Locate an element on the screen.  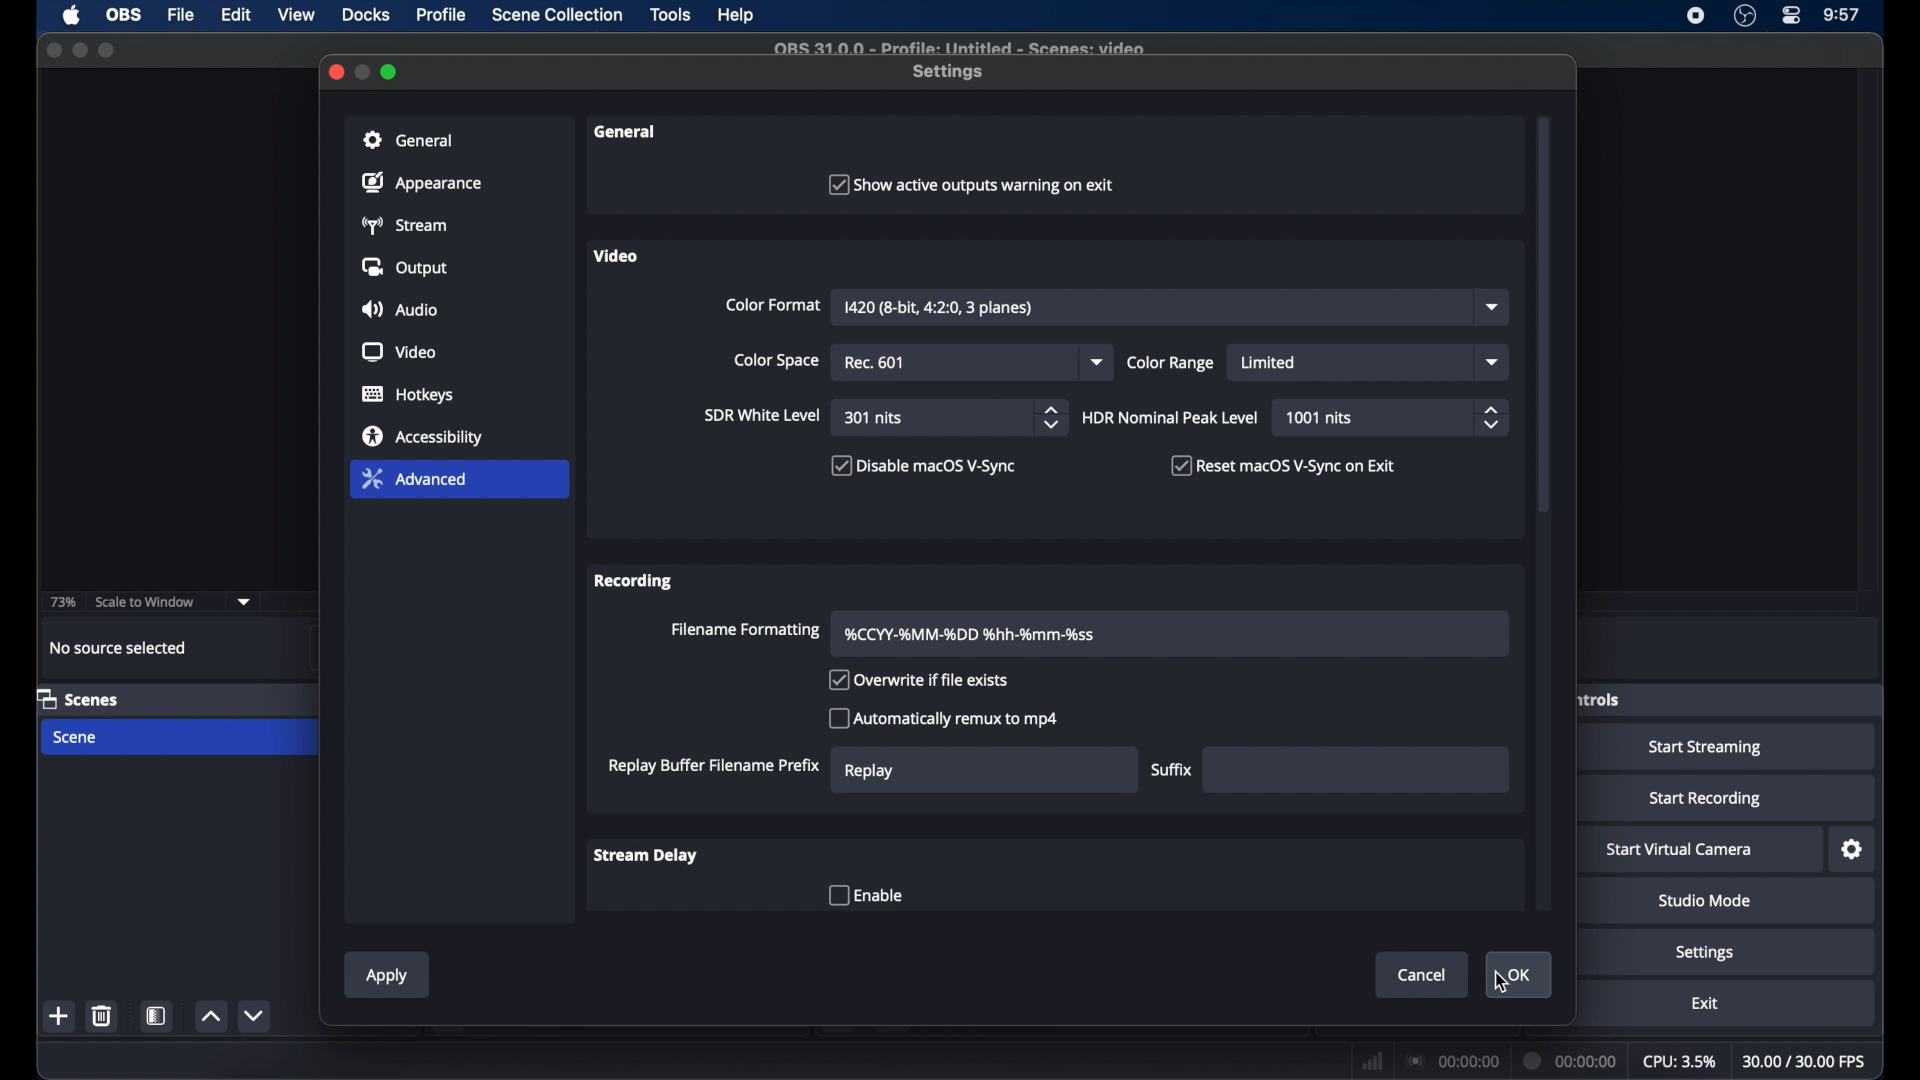
filename is located at coordinates (972, 635).